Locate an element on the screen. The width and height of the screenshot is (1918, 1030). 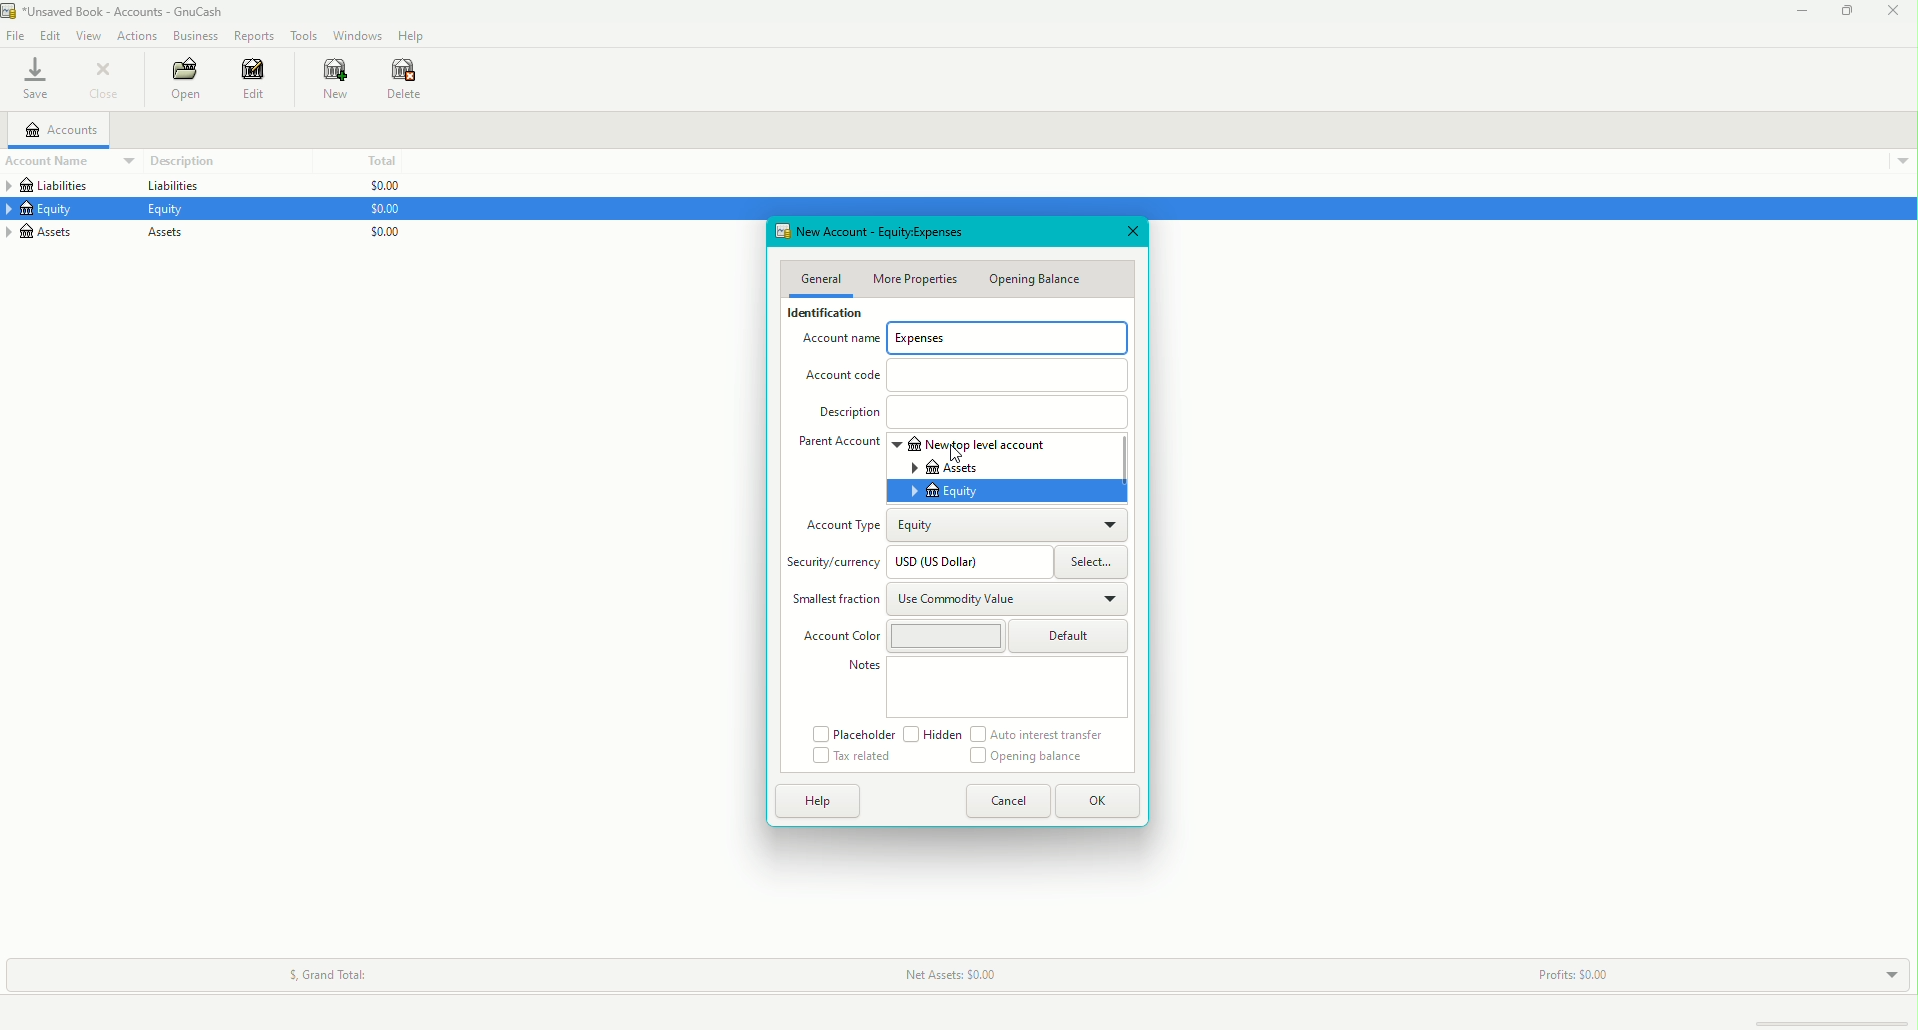
Parent Account is located at coordinates (841, 446).